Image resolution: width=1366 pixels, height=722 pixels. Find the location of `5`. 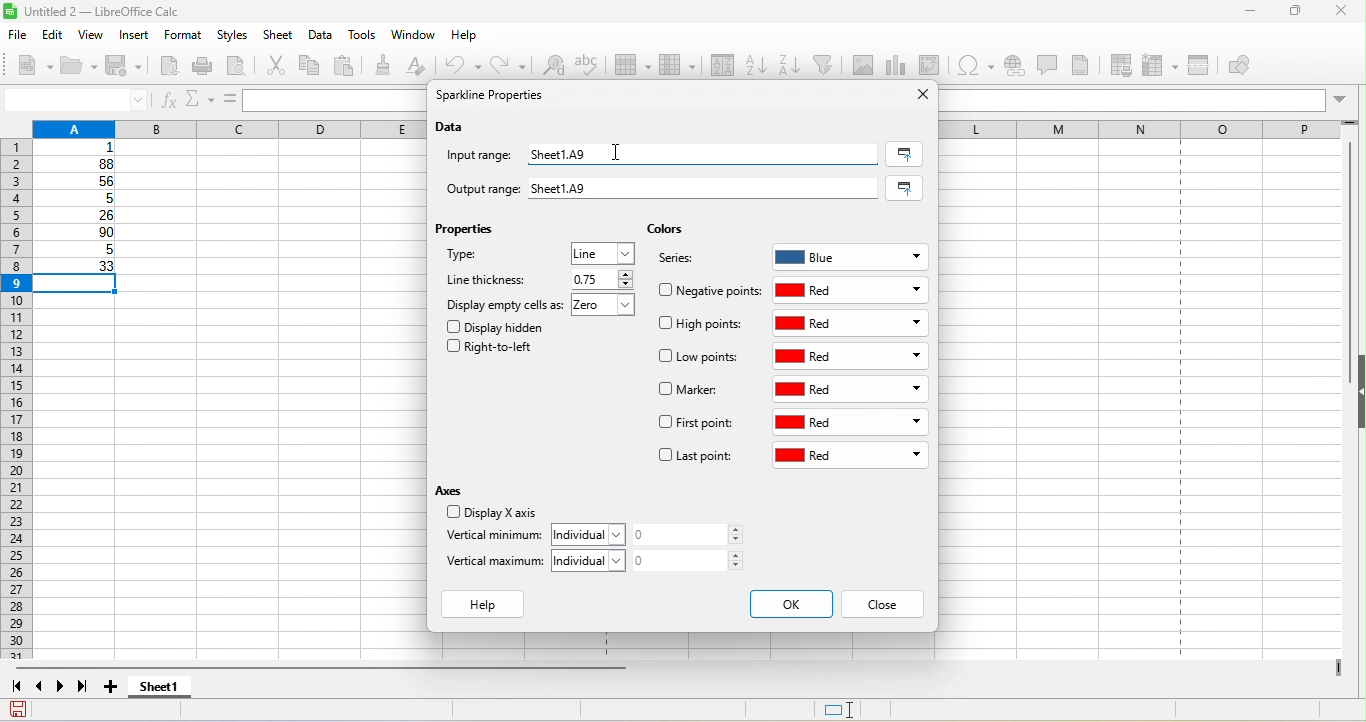

5 is located at coordinates (76, 252).